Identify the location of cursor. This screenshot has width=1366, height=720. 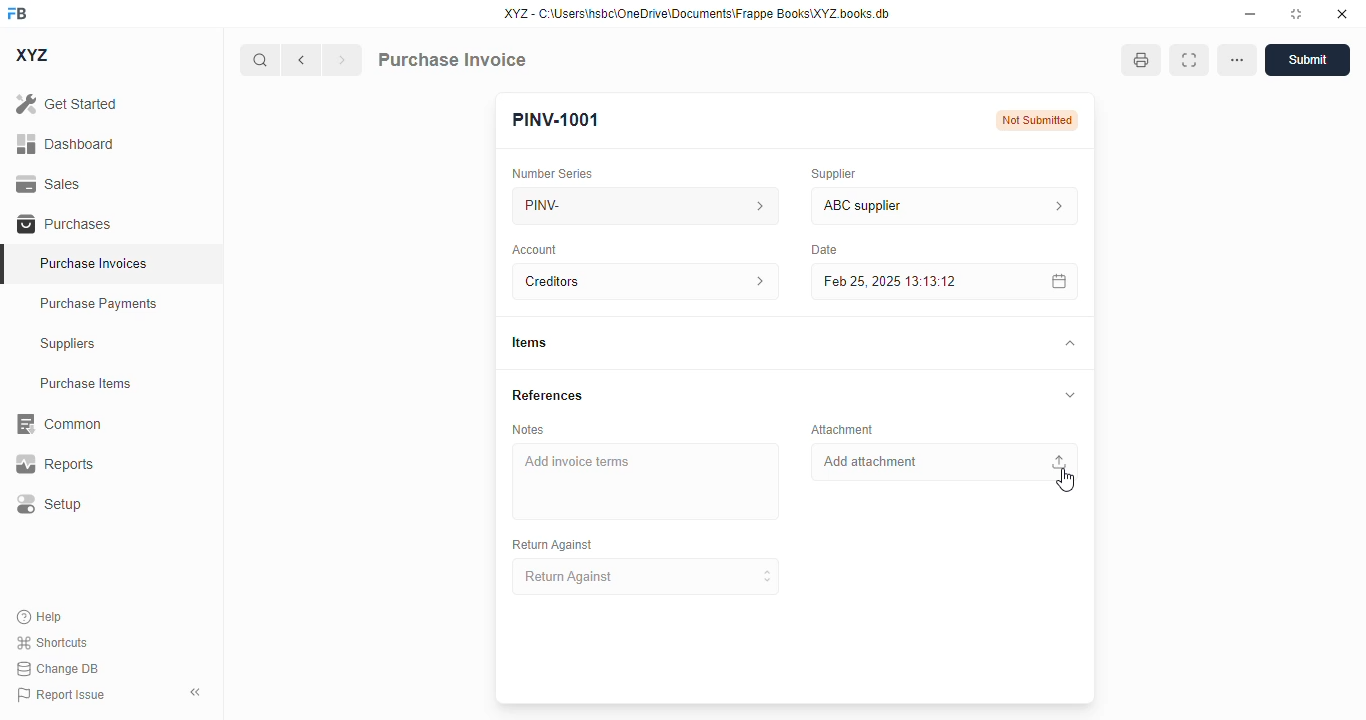
(1065, 479).